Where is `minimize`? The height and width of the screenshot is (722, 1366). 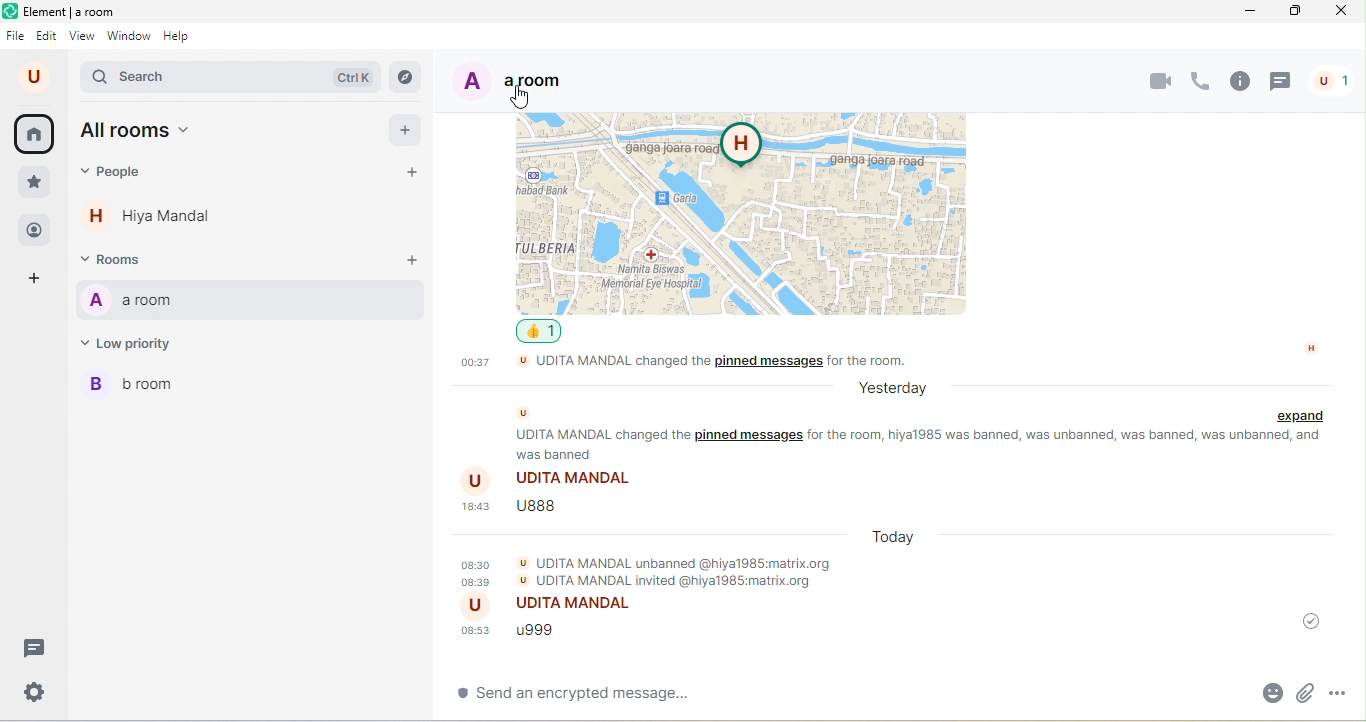 minimize is located at coordinates (1252, 13).